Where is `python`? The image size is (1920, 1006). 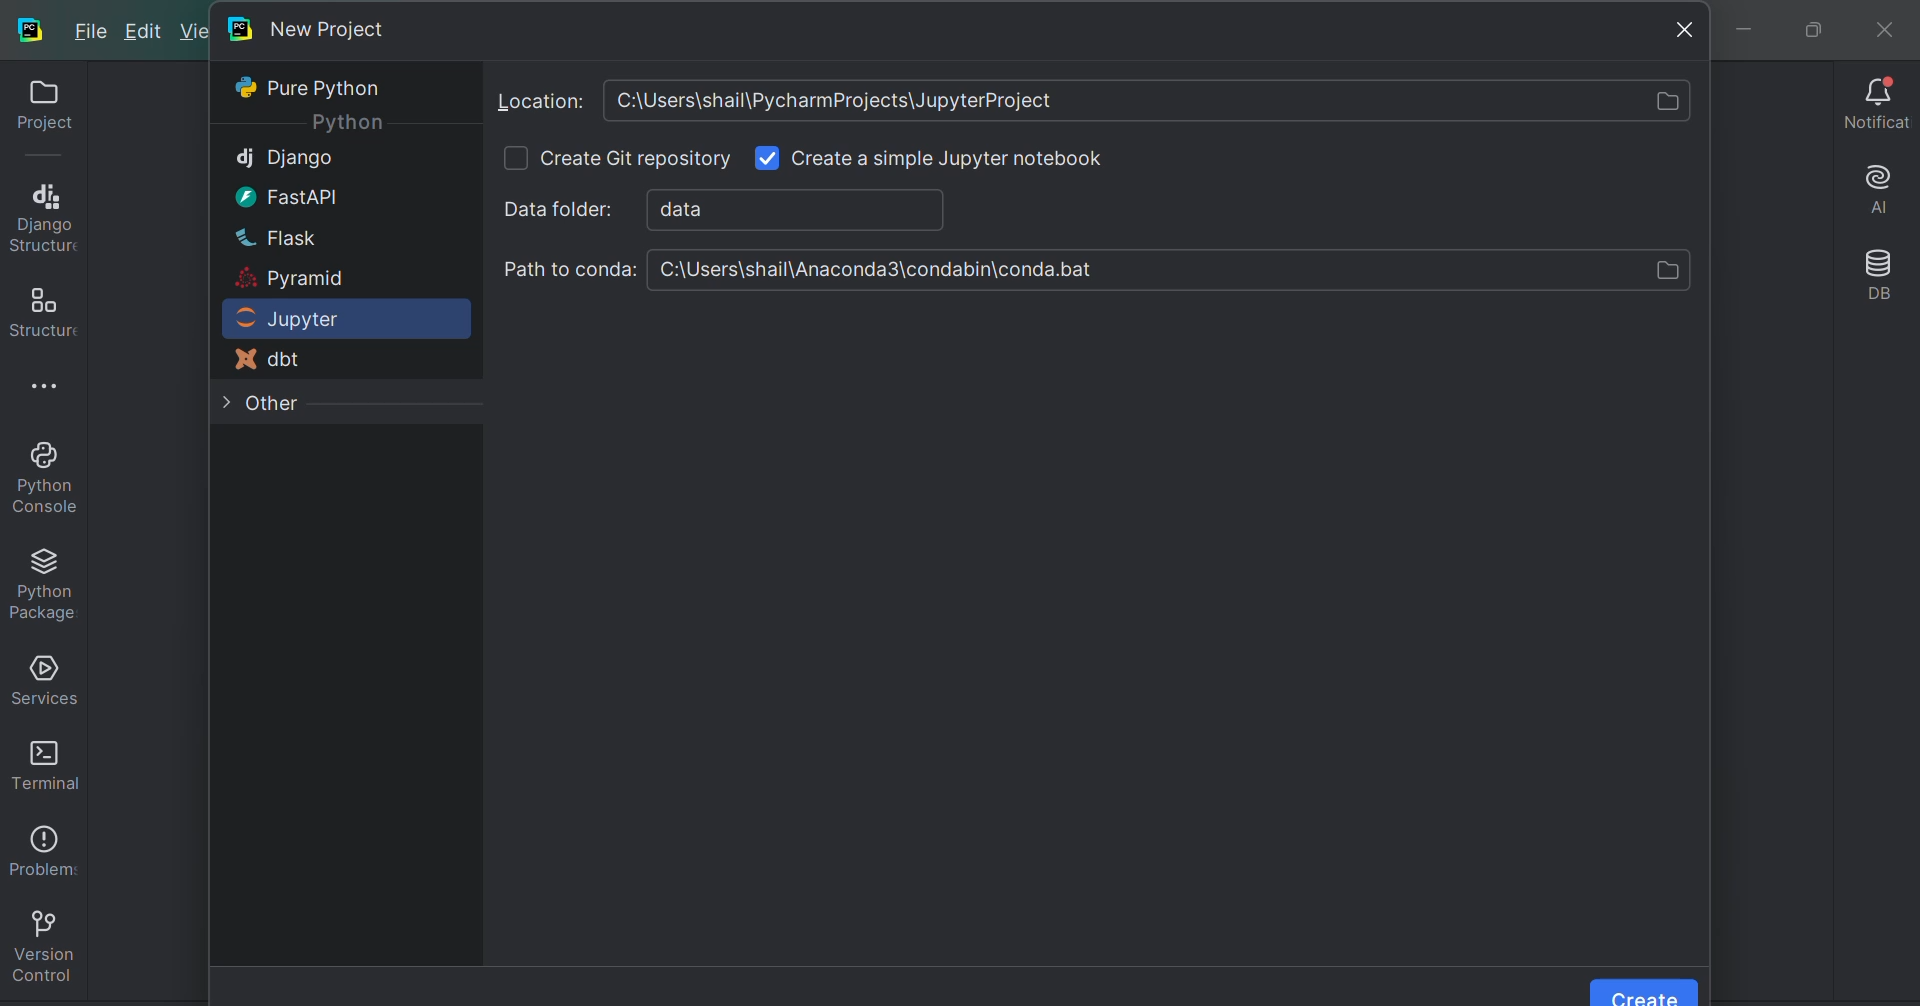 python is located at coordinates (346, 124).